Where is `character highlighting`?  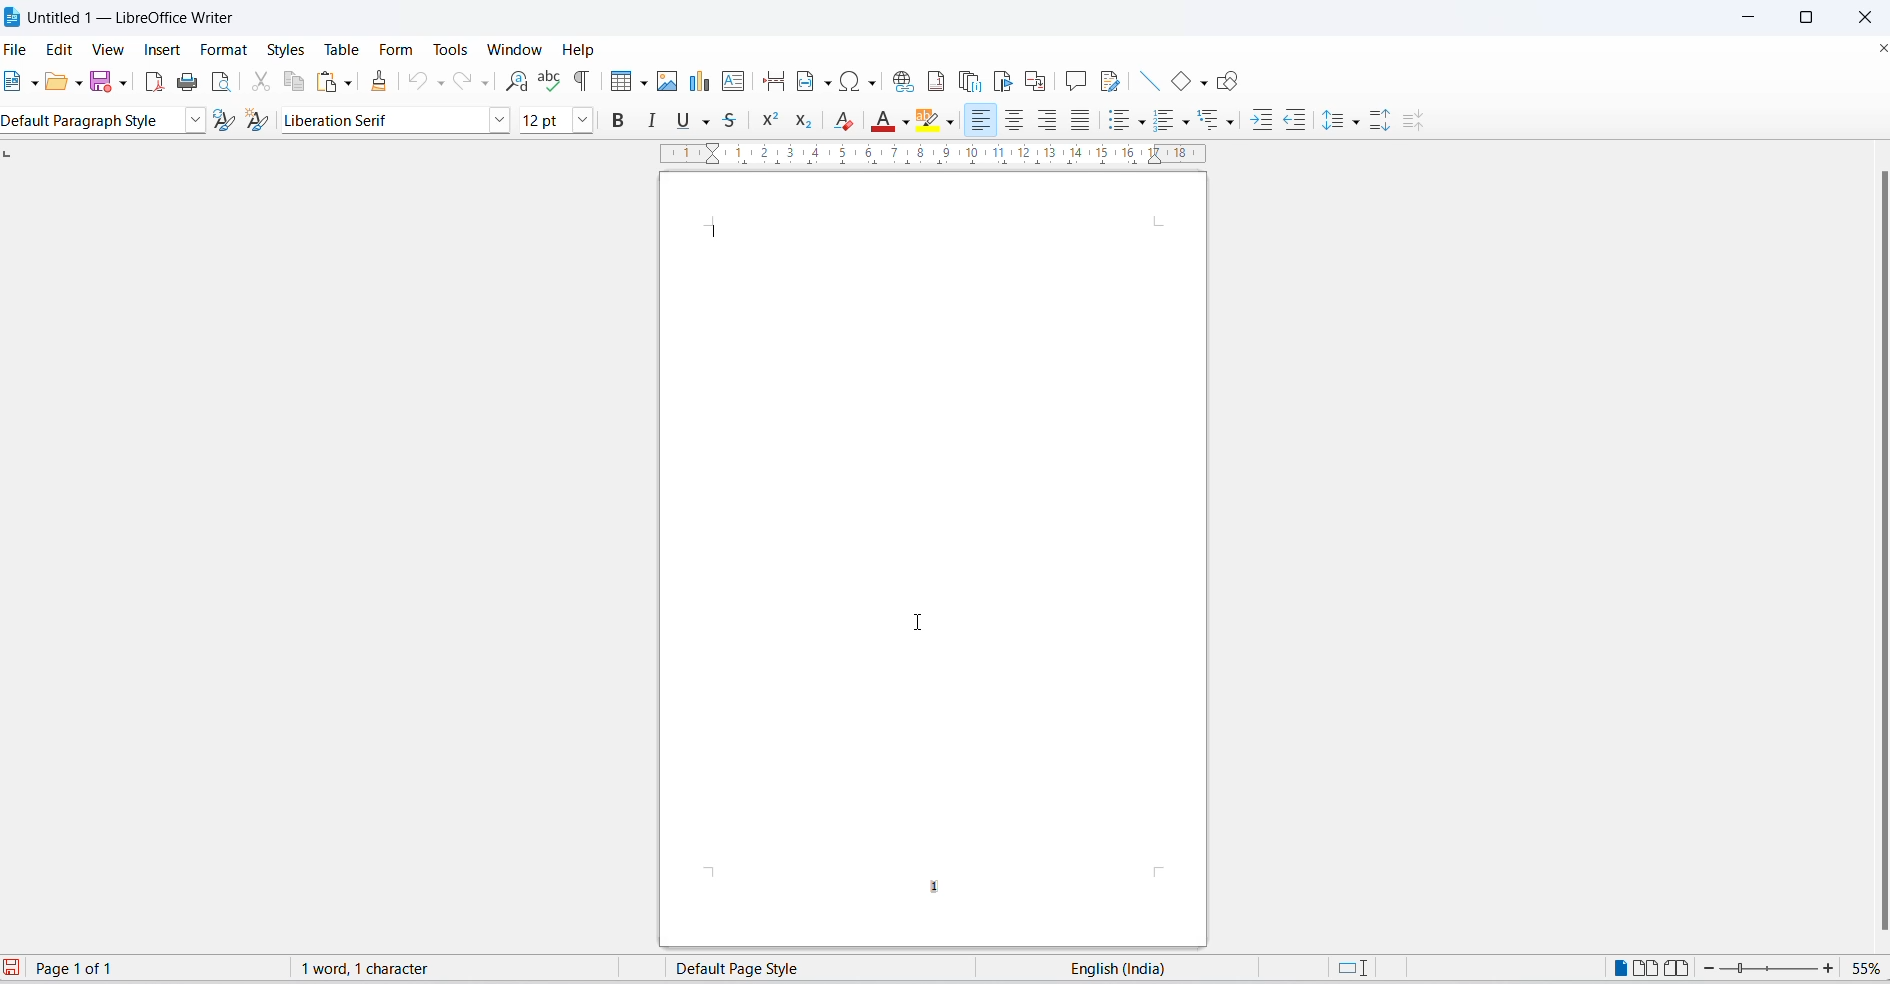 character highlighting is located at coordinates (930, 123).